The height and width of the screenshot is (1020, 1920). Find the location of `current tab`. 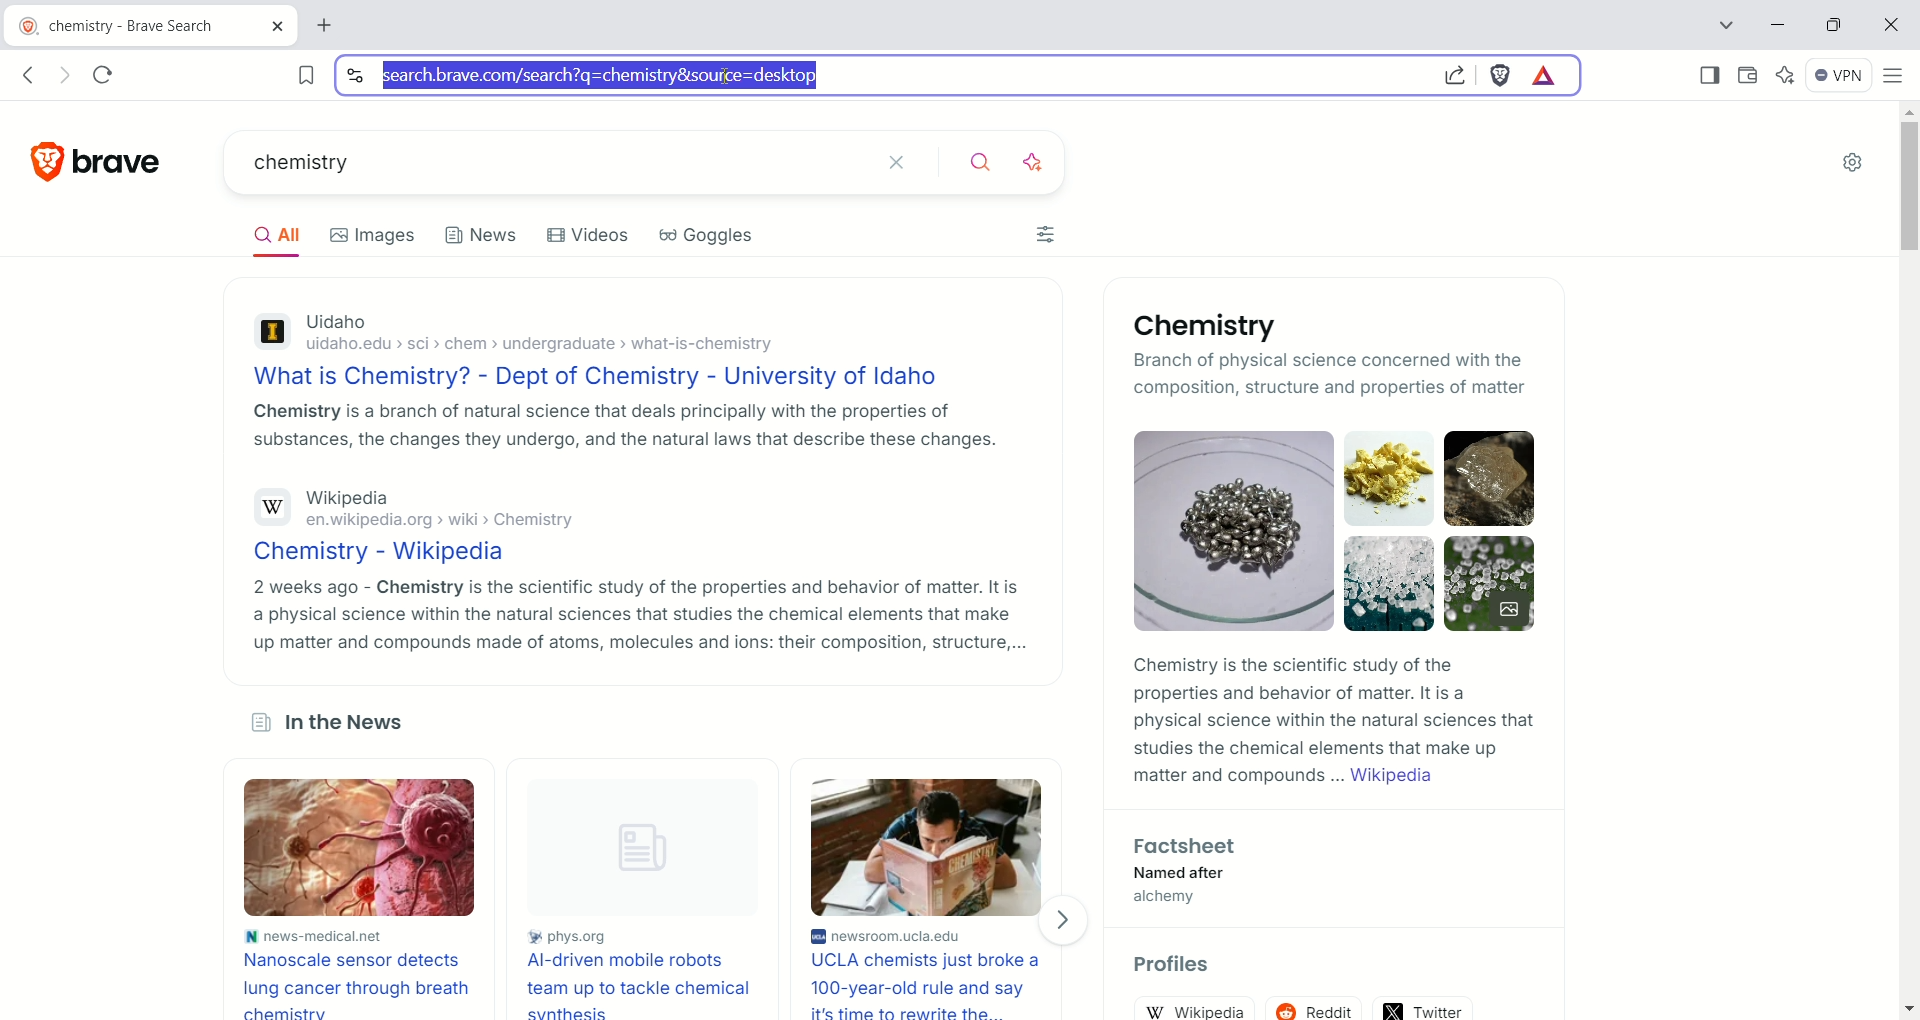

current tab is located at coordinates (331, 26).